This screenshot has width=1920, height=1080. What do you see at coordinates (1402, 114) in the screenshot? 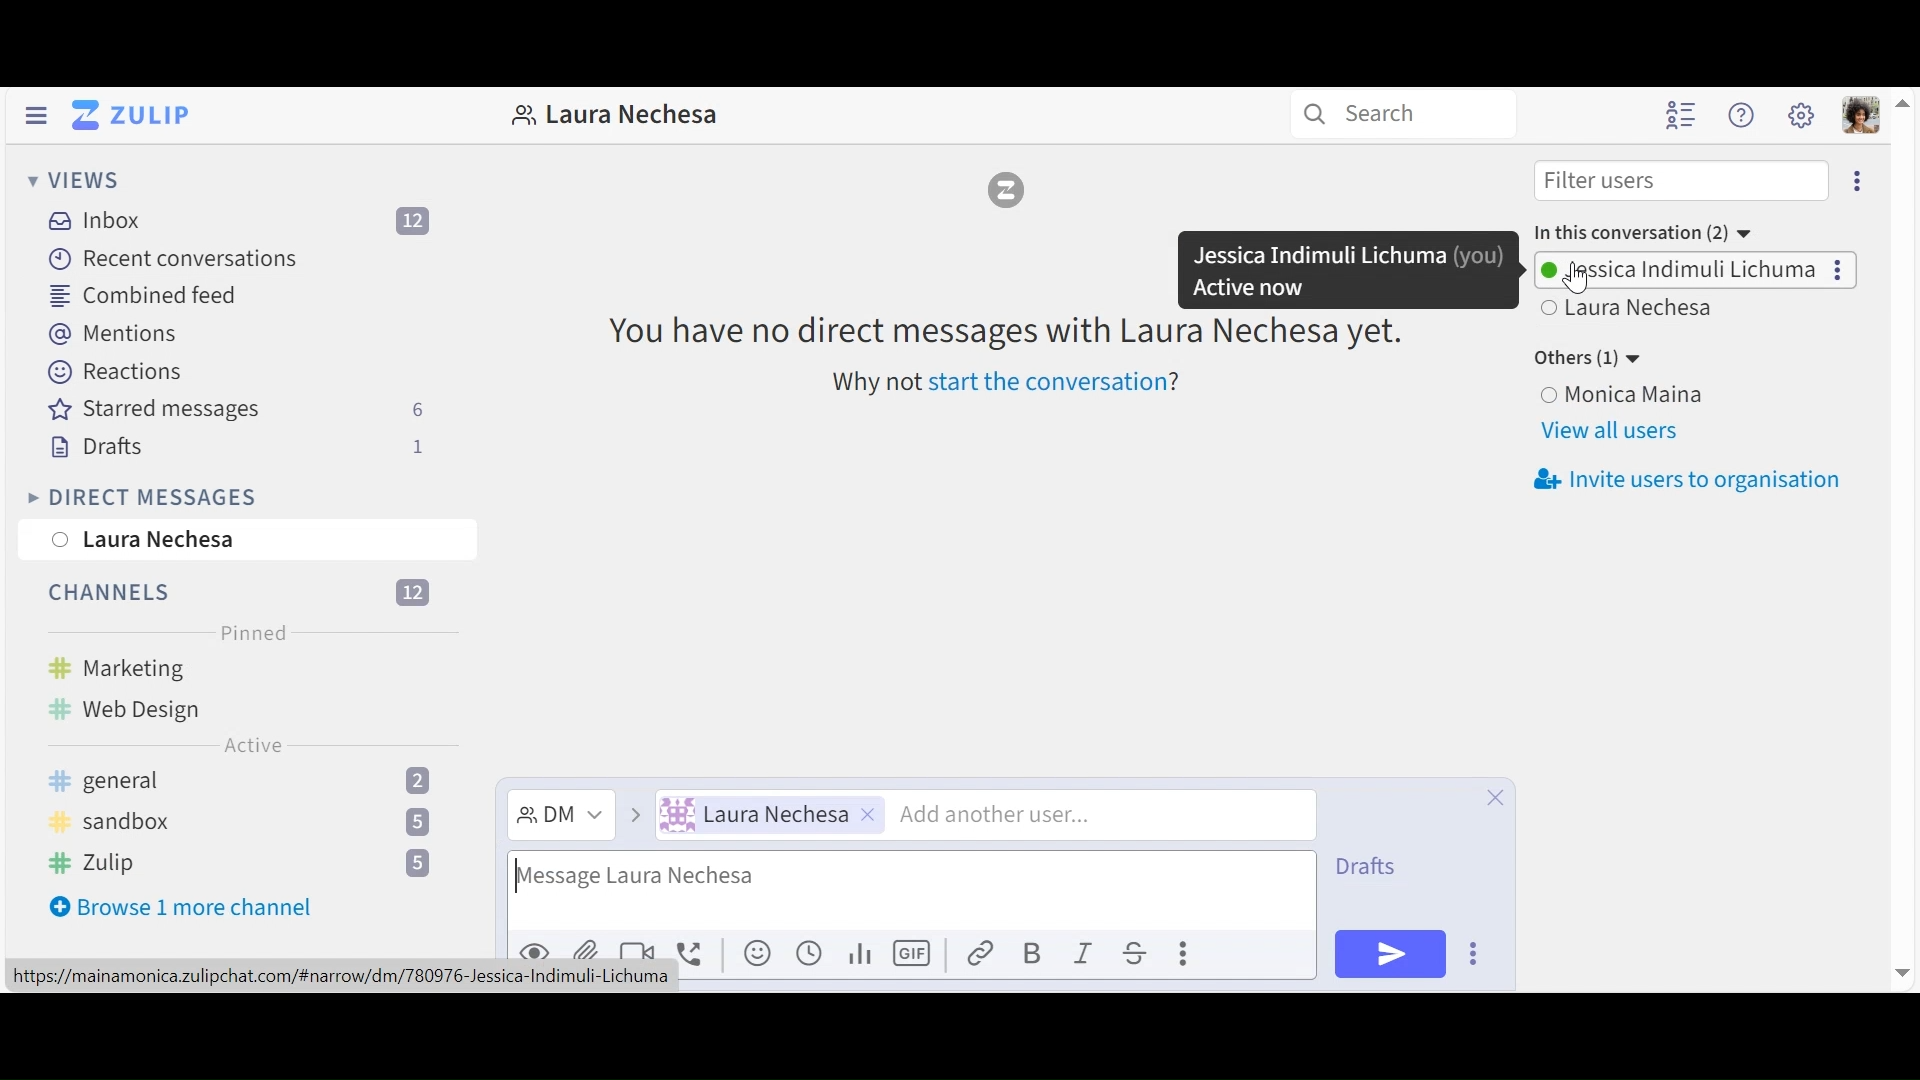
I see `Search` at bounding box center [1402, 114].